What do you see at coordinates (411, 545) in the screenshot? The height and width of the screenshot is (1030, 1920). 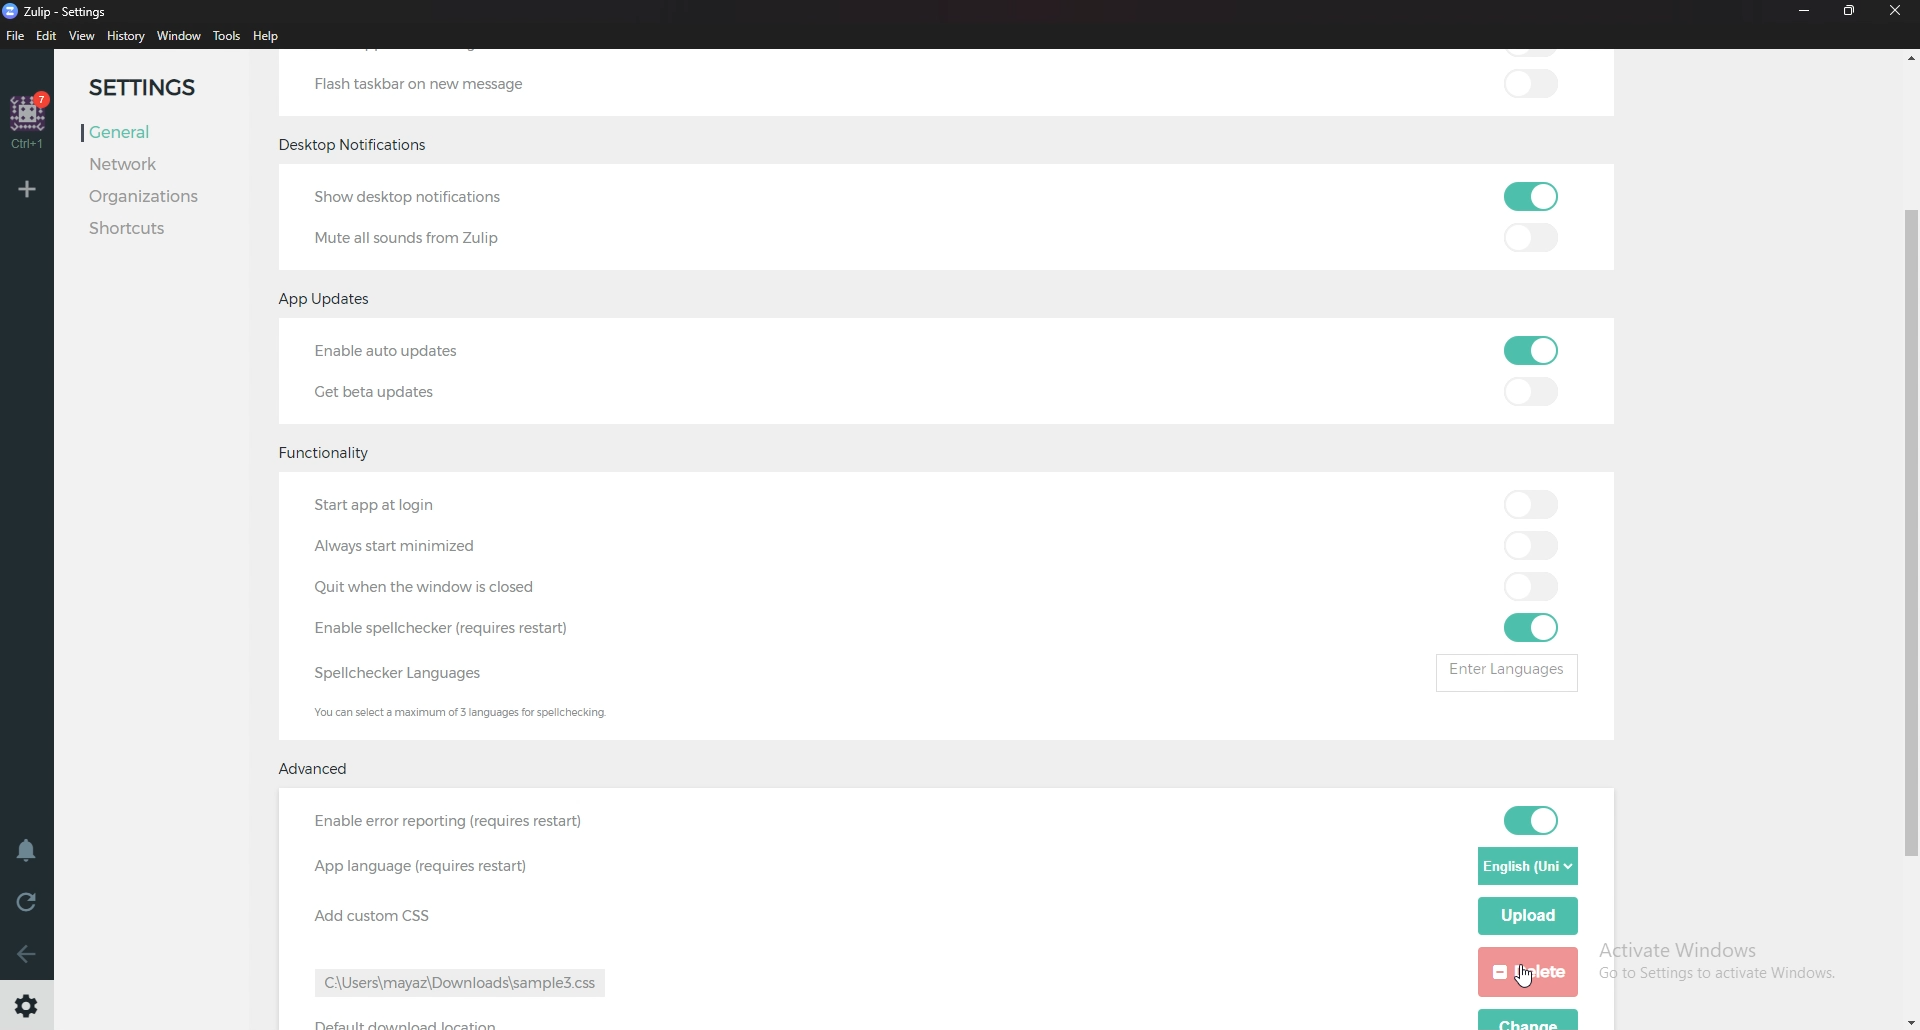 I see `Always start minimized` at bounding box center [411, 545].